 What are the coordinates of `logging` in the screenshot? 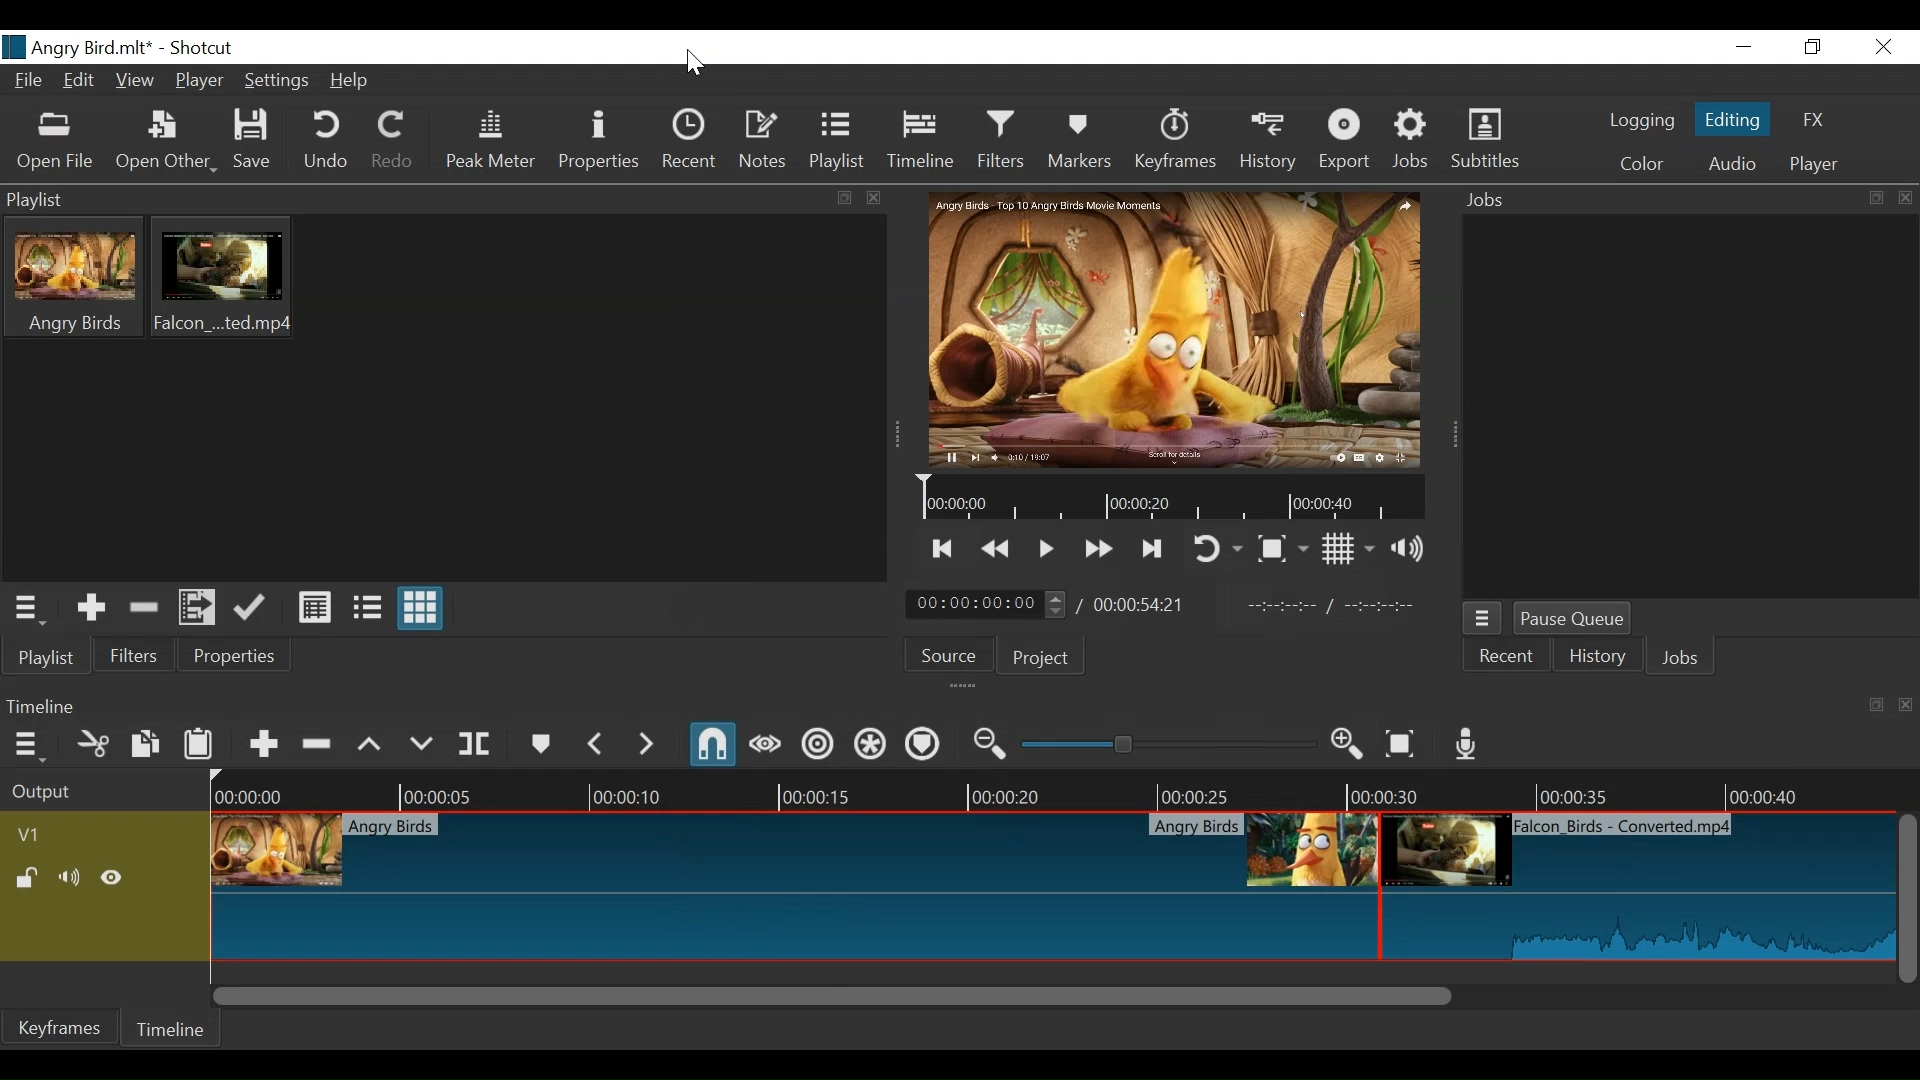 It's located at (1640, 121).